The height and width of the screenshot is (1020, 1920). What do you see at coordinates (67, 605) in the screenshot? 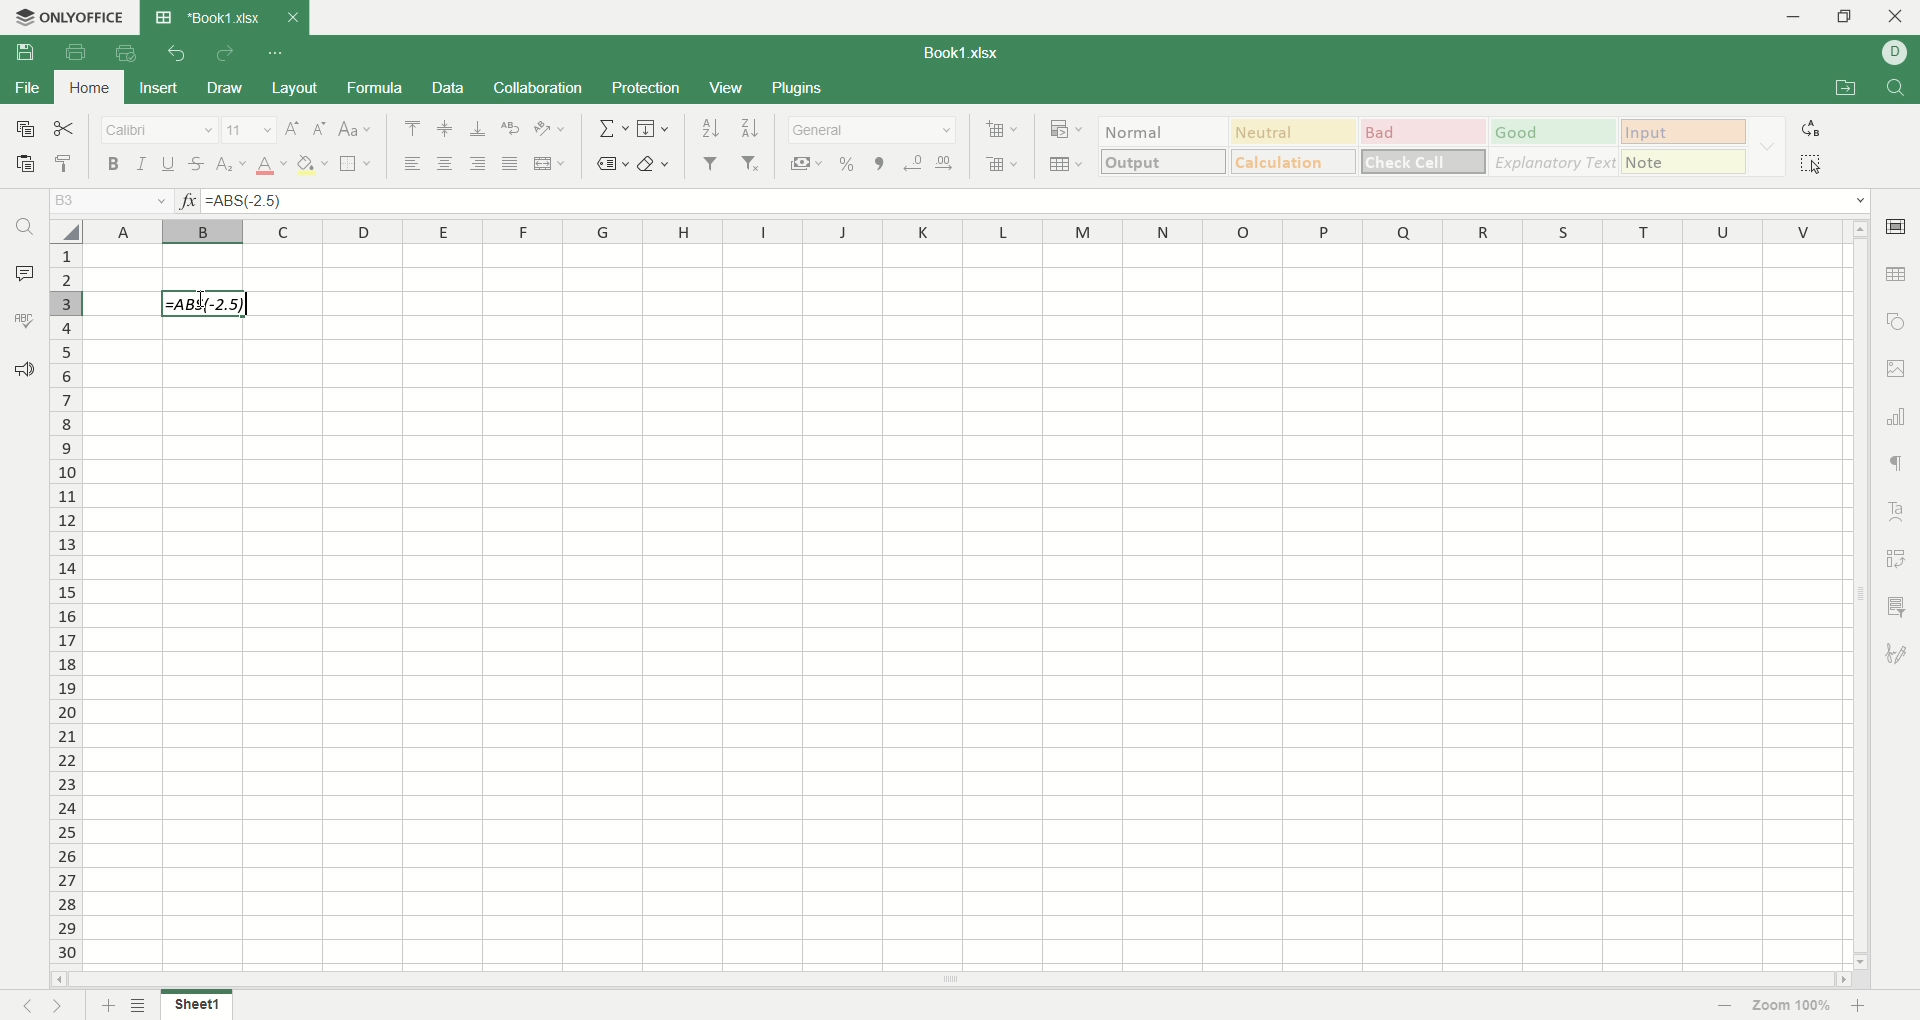
I see `row number` at bounding box center [67, 605].